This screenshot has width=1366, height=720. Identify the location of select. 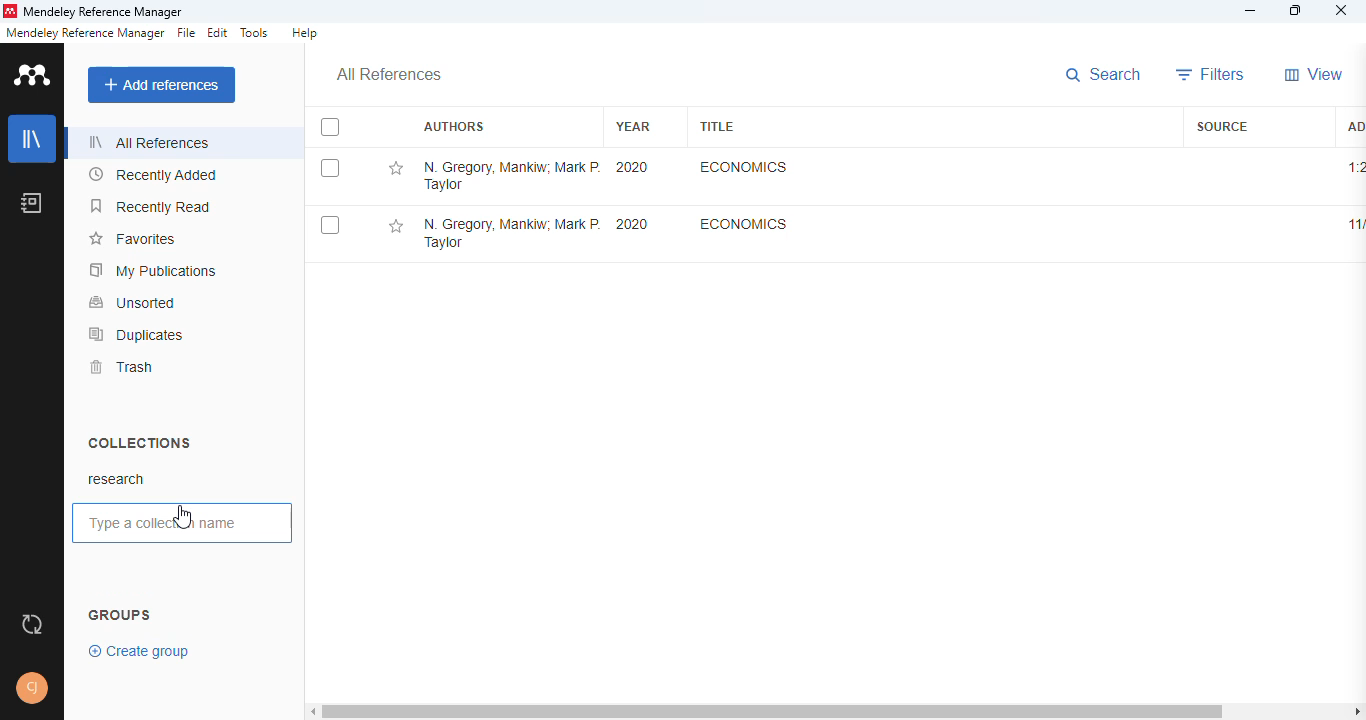
(330, 128).